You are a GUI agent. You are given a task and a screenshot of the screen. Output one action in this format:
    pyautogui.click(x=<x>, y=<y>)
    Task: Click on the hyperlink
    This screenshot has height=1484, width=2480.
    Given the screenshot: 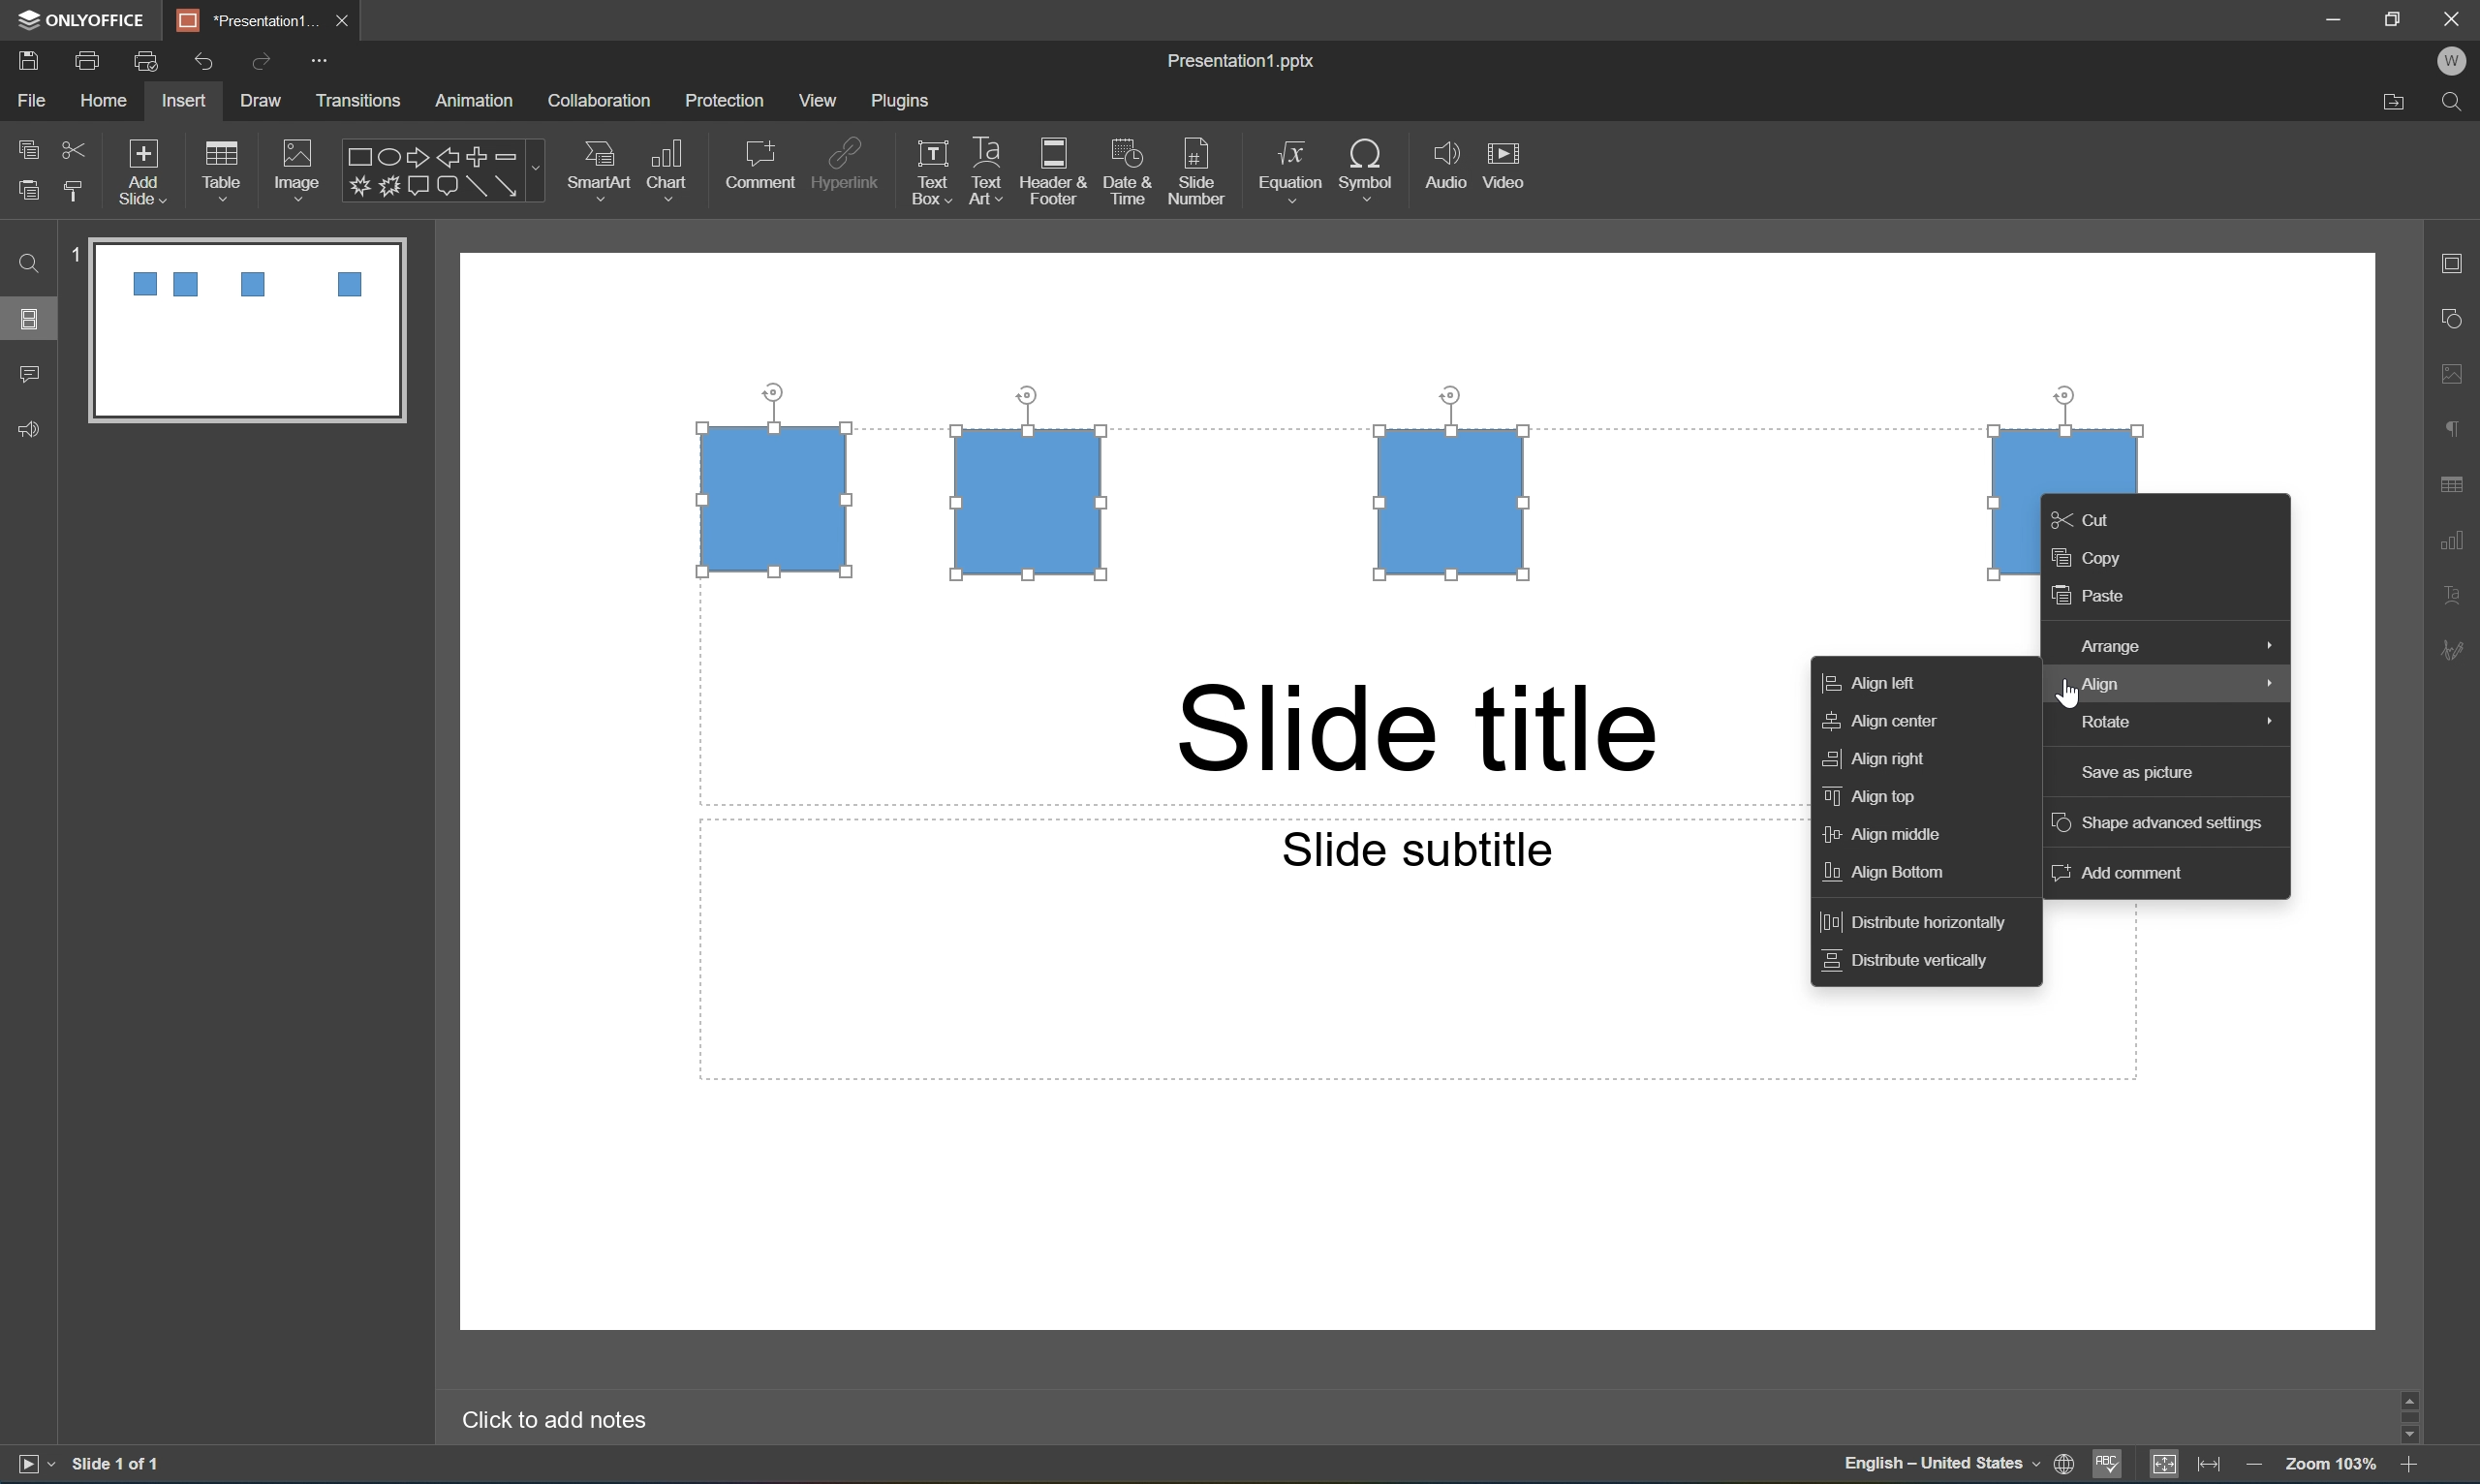 What is the action you would take?
    pyautogui.click(x=848, y=161)
    